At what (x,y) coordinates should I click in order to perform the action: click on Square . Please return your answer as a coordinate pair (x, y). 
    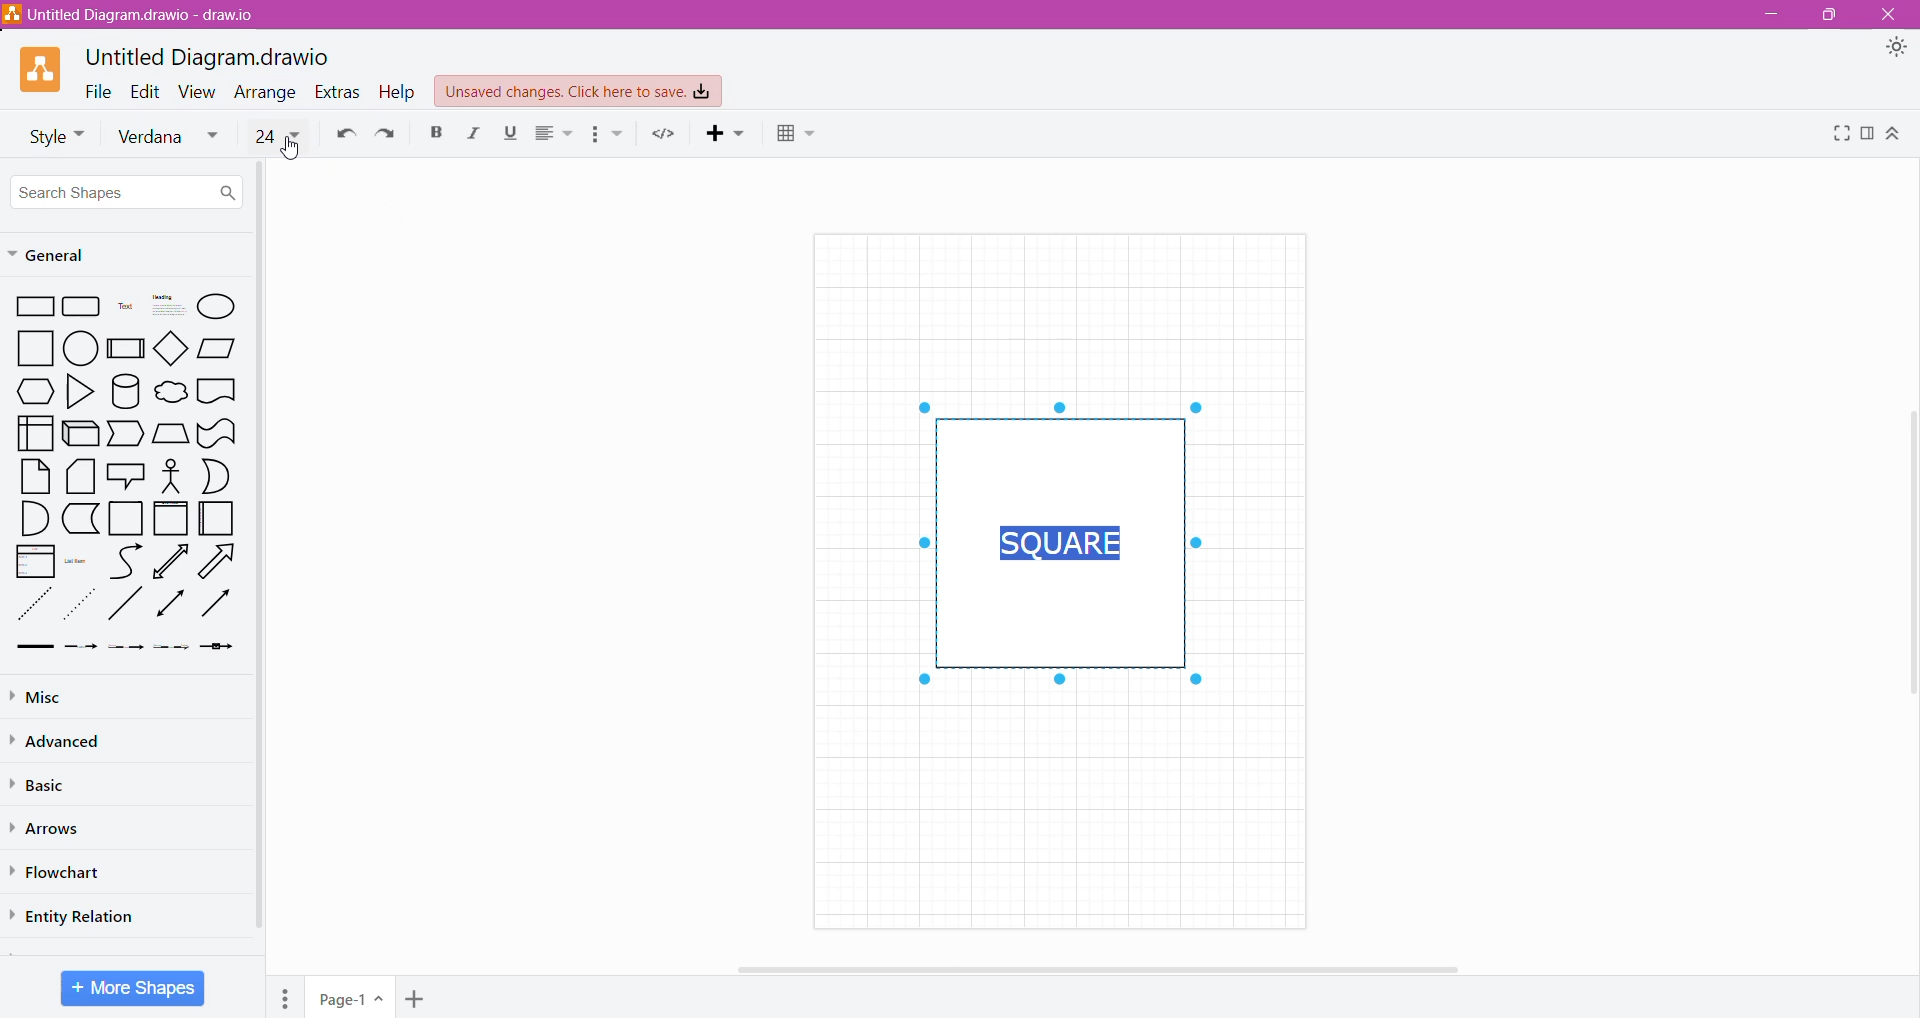
    Looking at the image, I should click on (126, 519).